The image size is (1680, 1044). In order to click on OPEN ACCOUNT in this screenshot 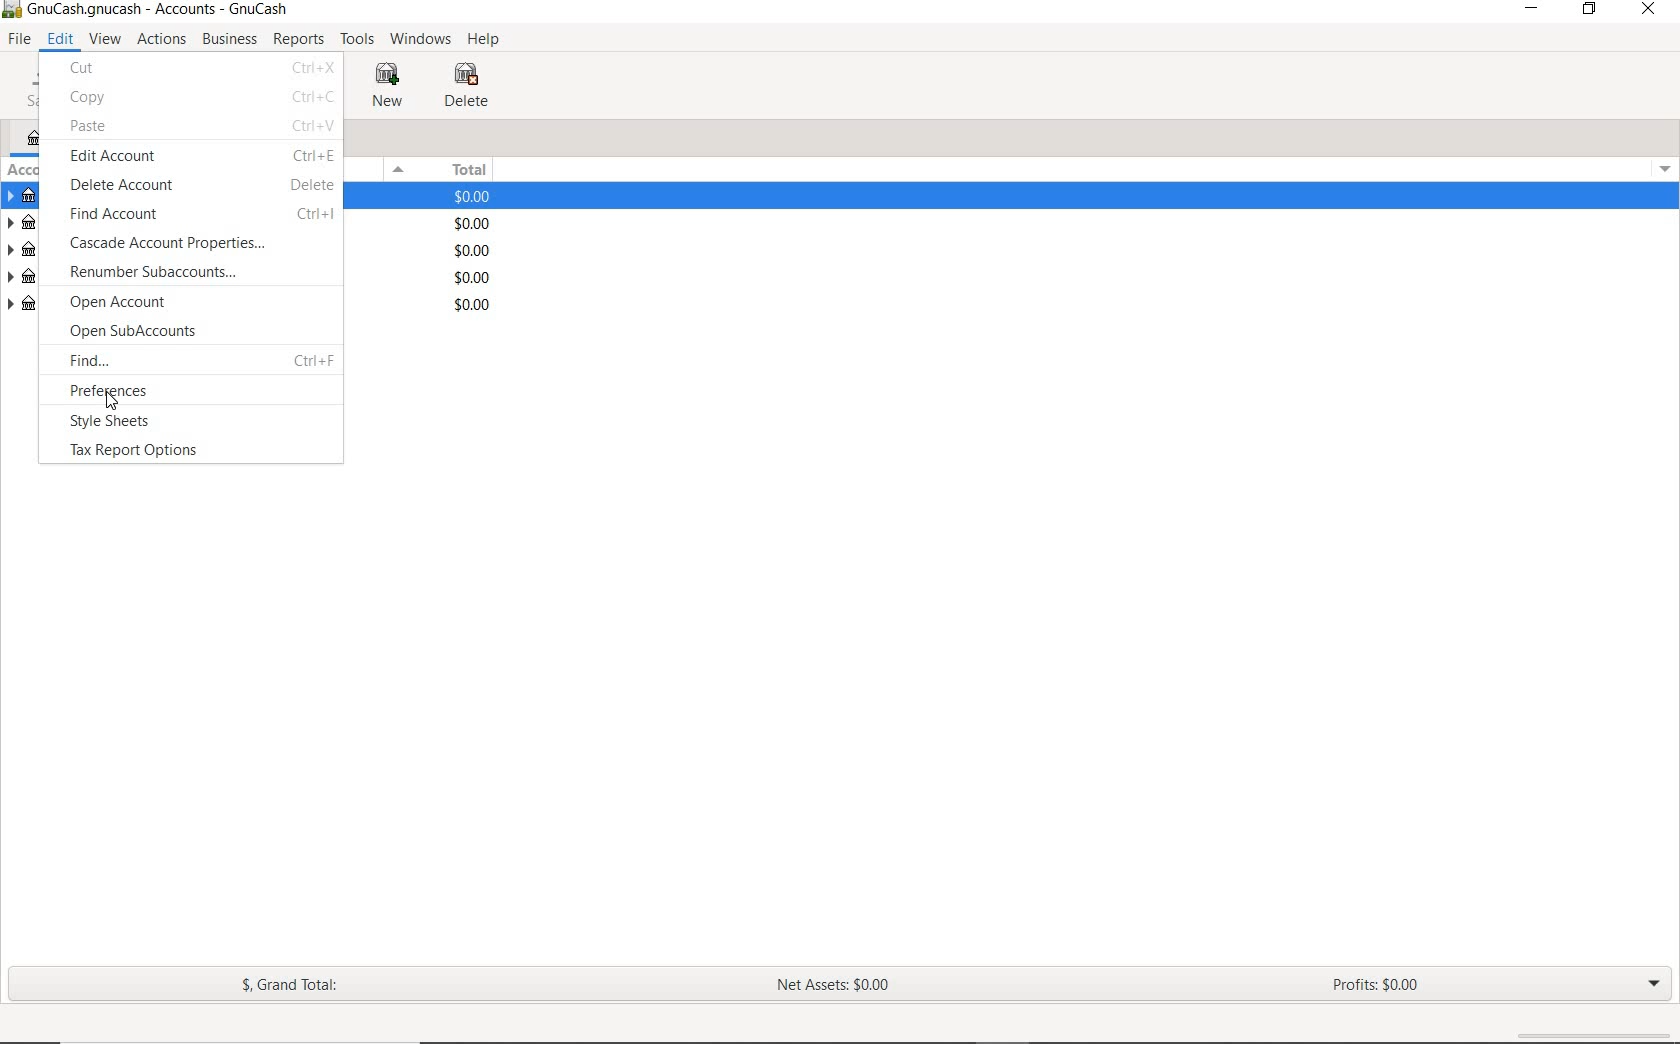, I will do `click(124, 303)`.